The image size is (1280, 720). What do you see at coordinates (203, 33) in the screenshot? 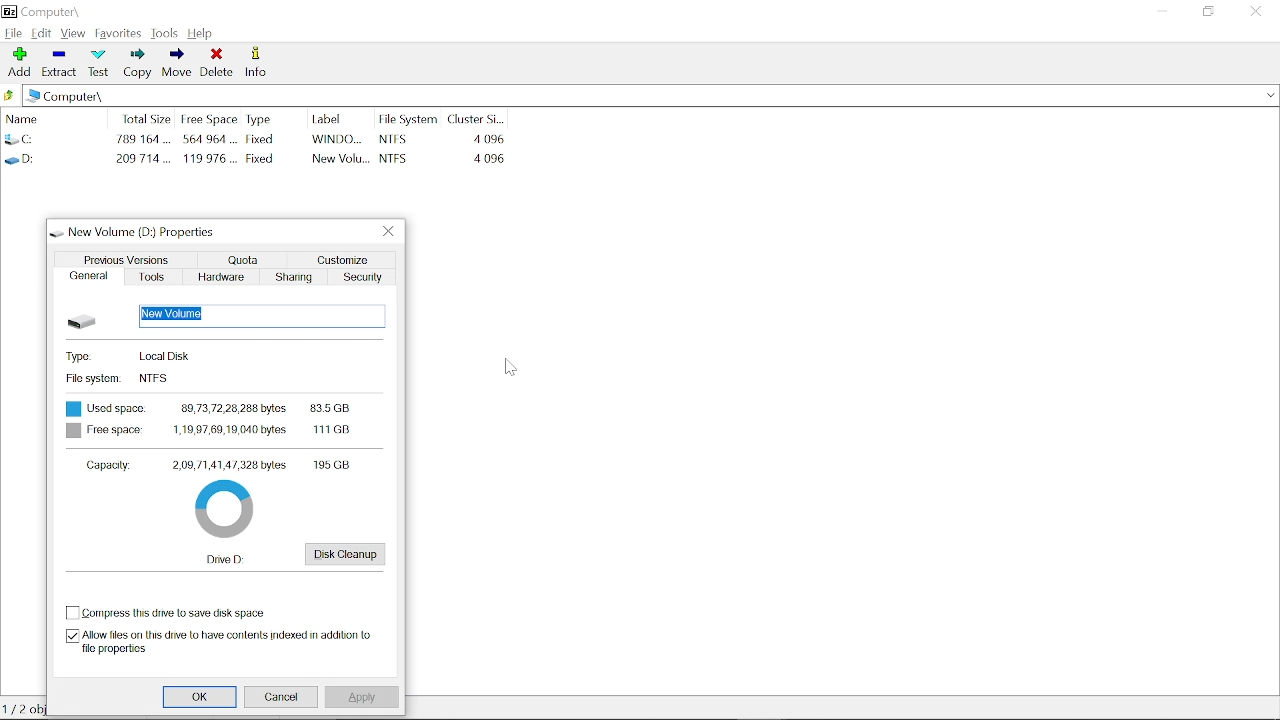
I see `help` at bounding box center [203, 33].